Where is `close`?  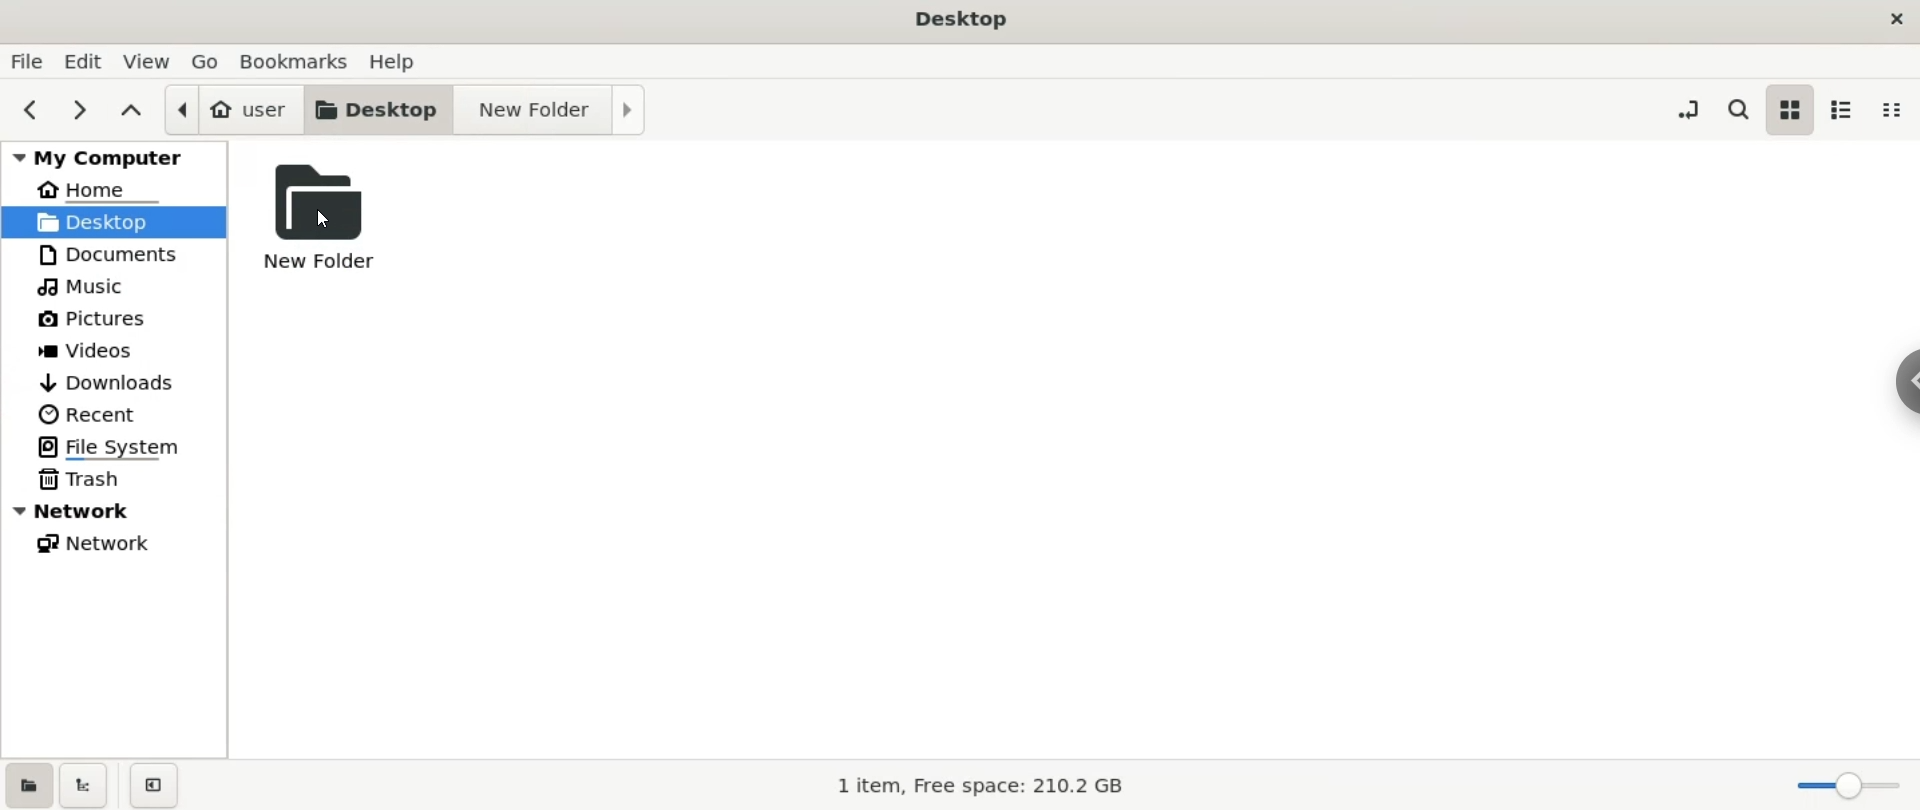
close is located at coordinates (1896, 19).